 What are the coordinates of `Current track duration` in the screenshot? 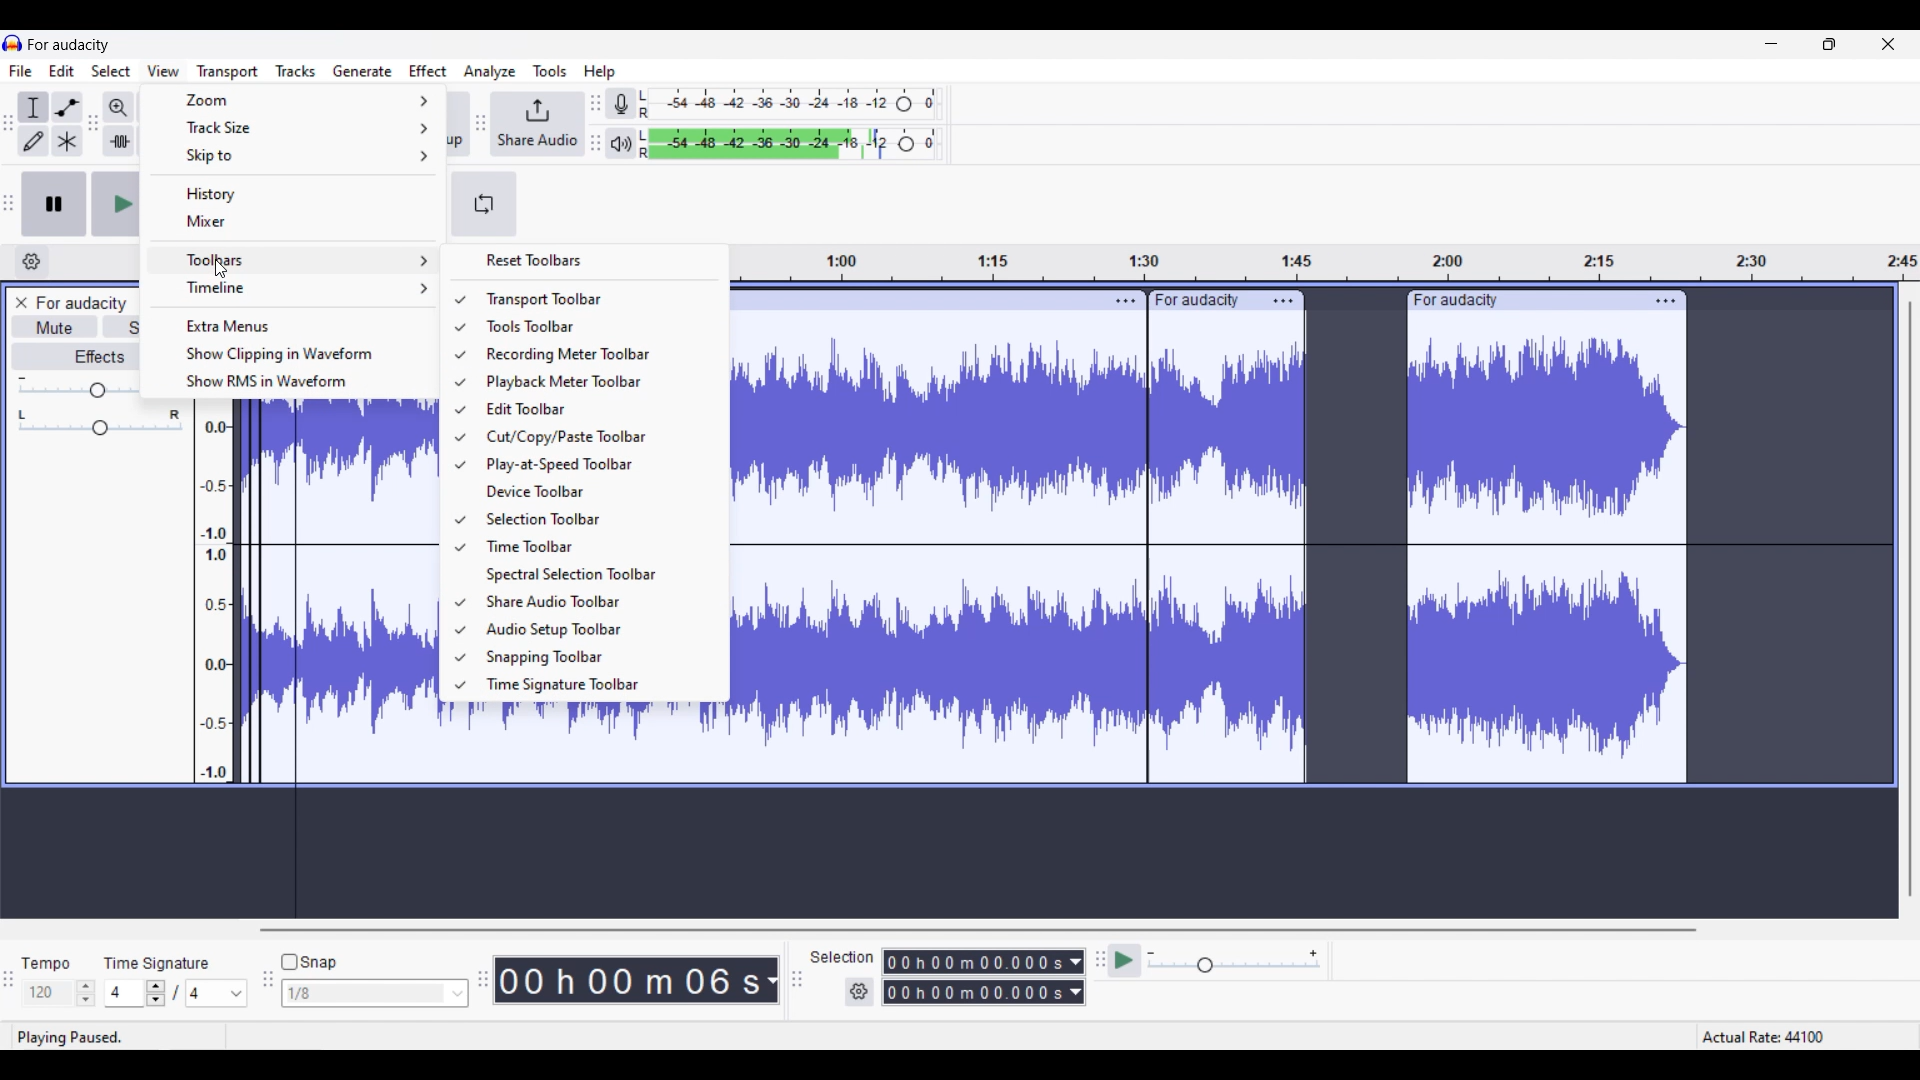 It's located at (629, 980).